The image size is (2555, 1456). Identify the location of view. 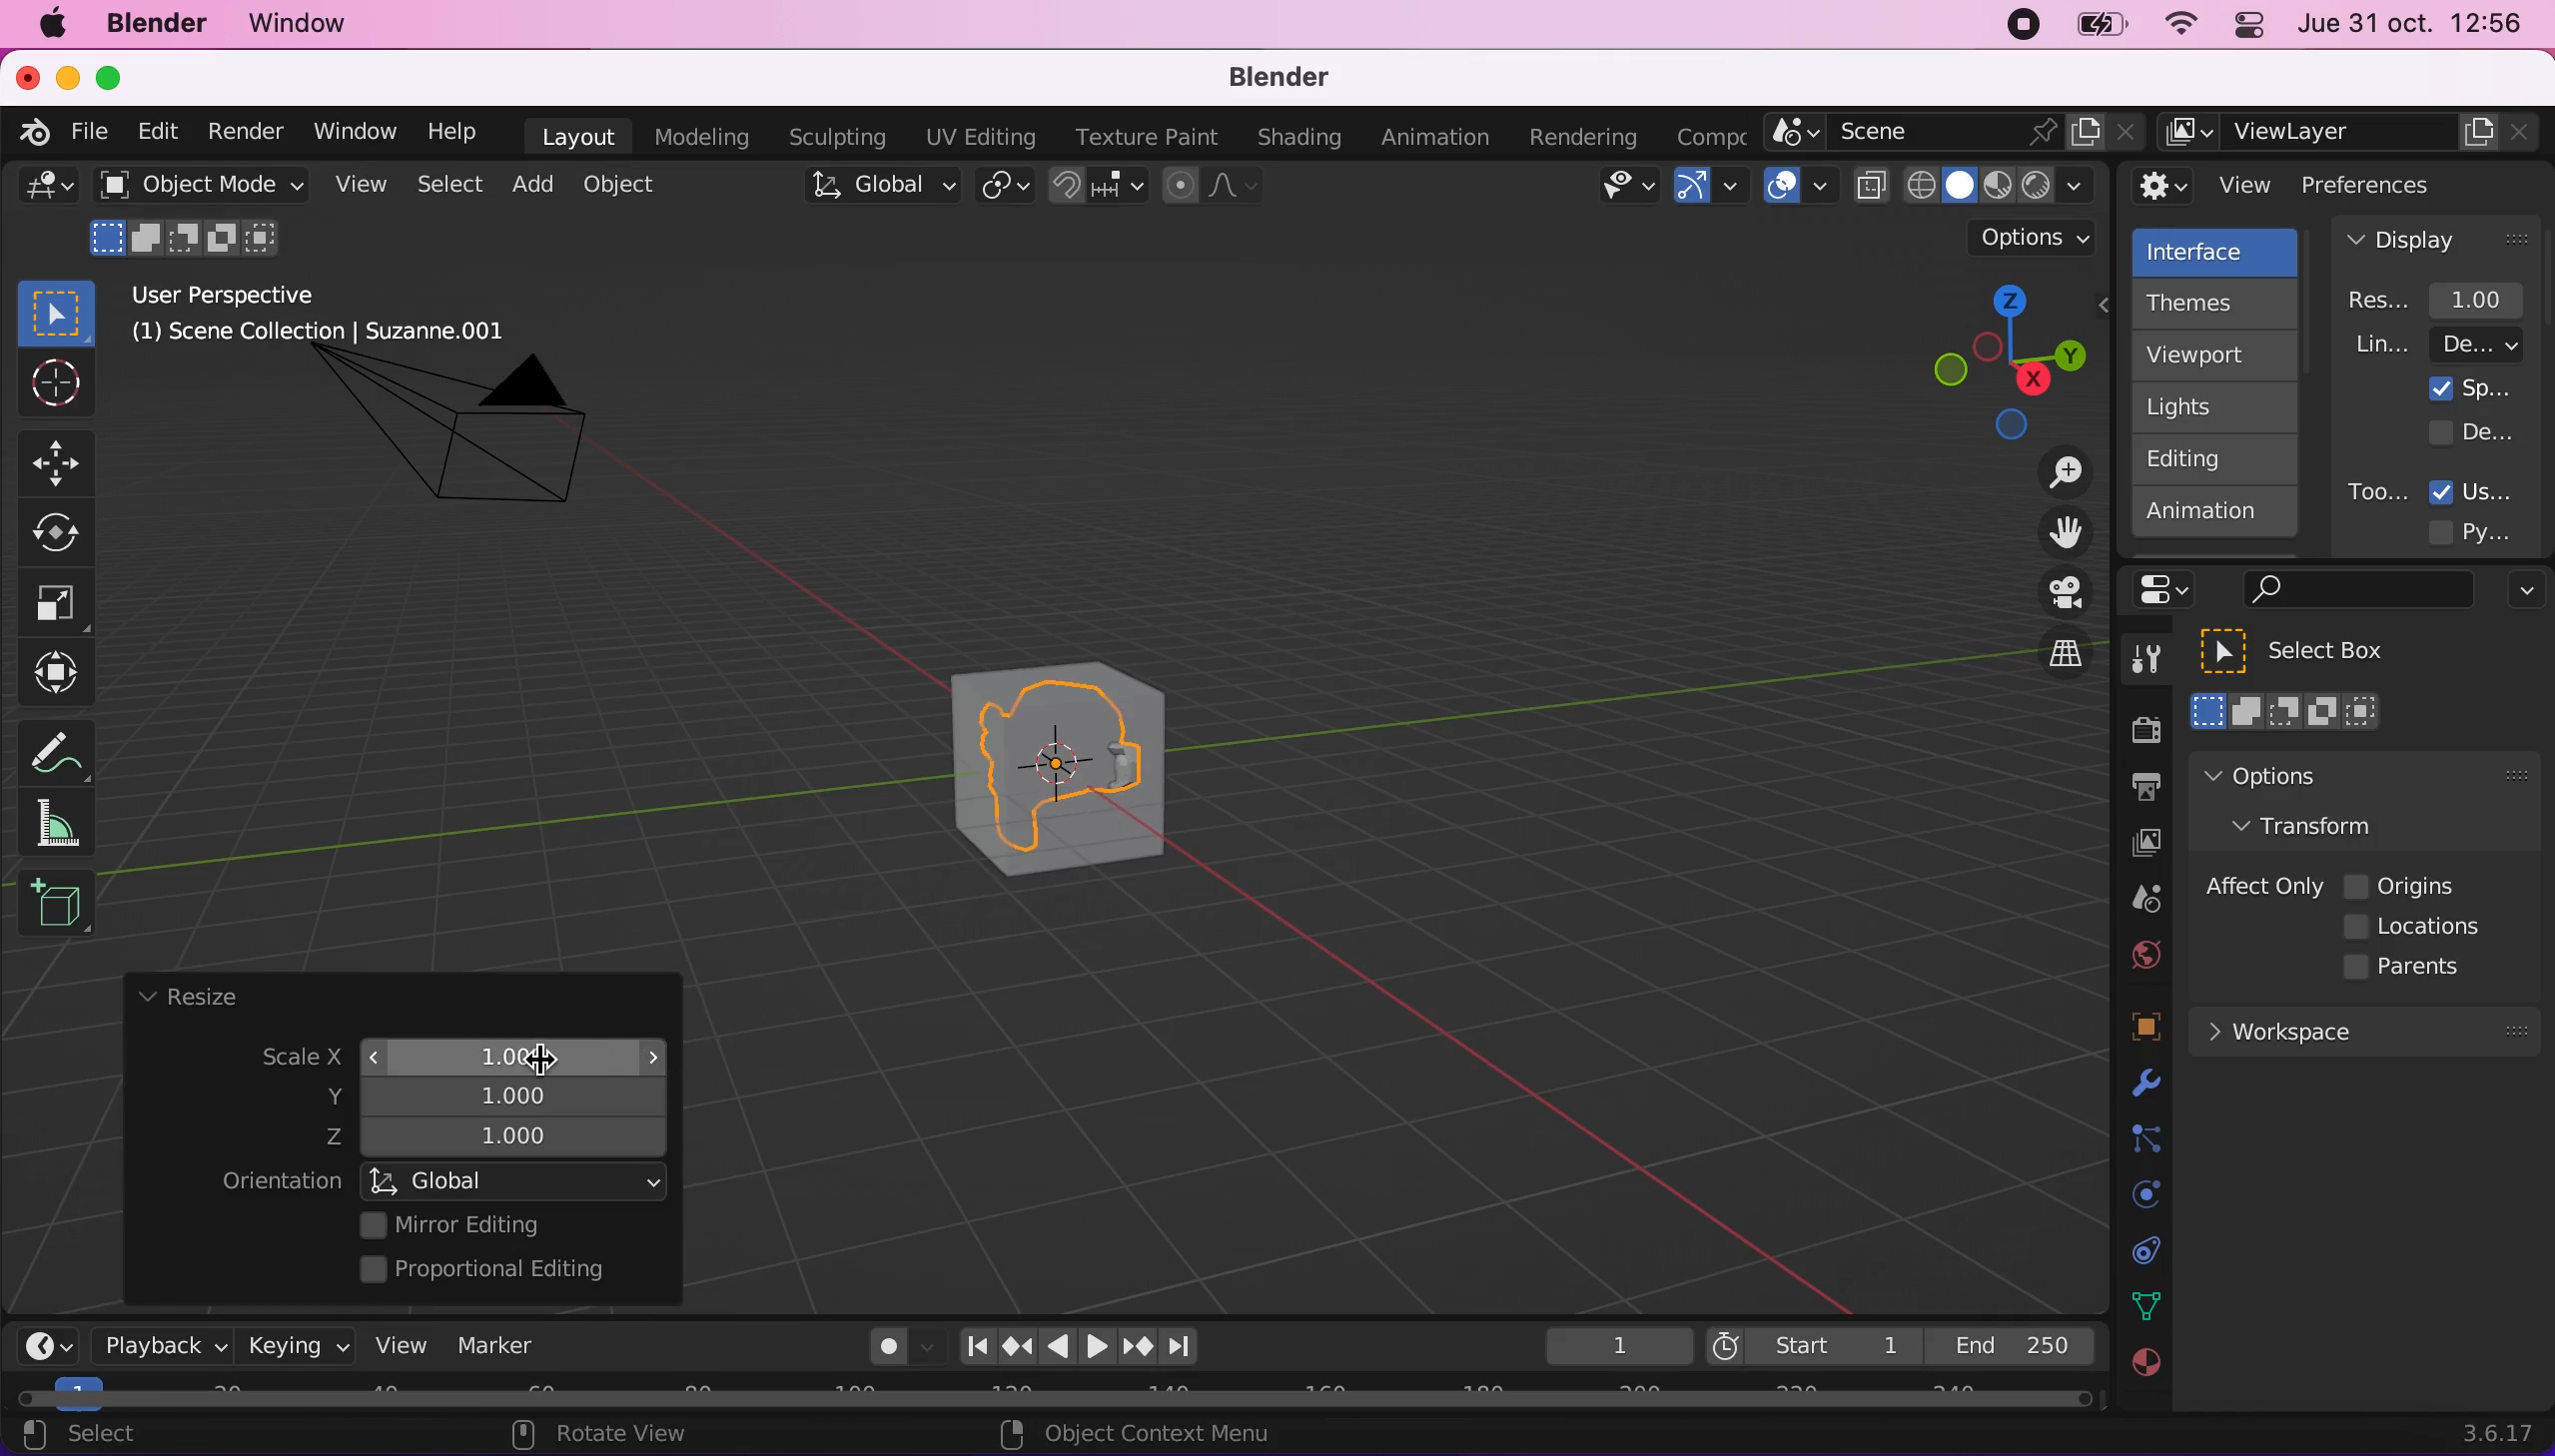
(356, 185).